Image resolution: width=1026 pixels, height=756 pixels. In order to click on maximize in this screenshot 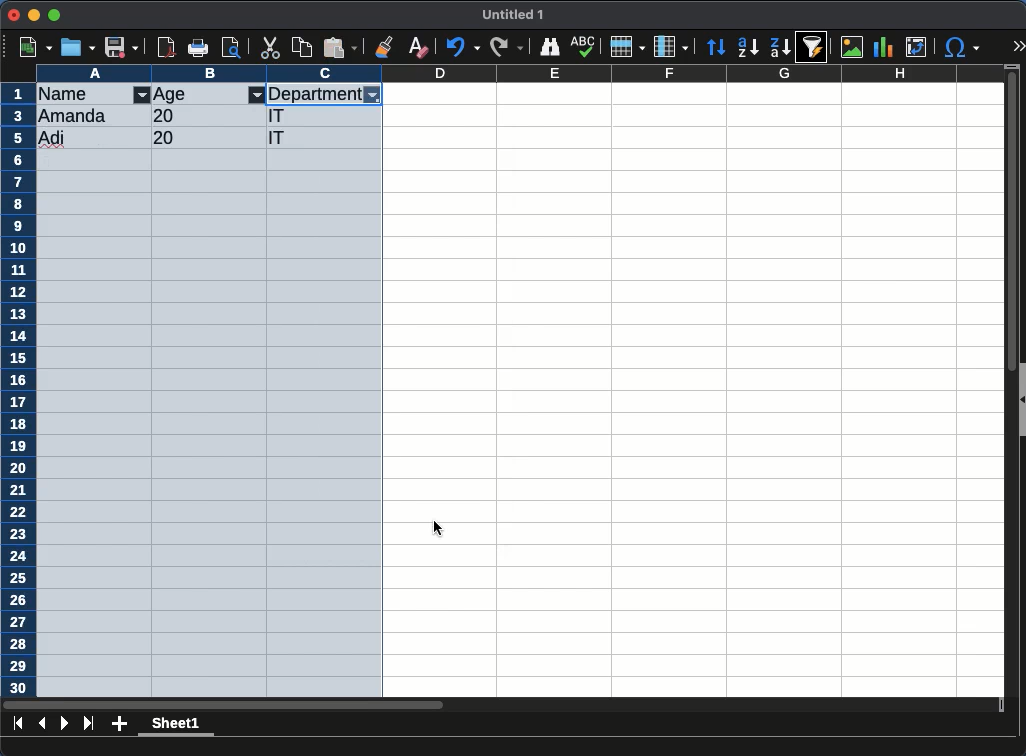, I will do `click(56, 14)`.